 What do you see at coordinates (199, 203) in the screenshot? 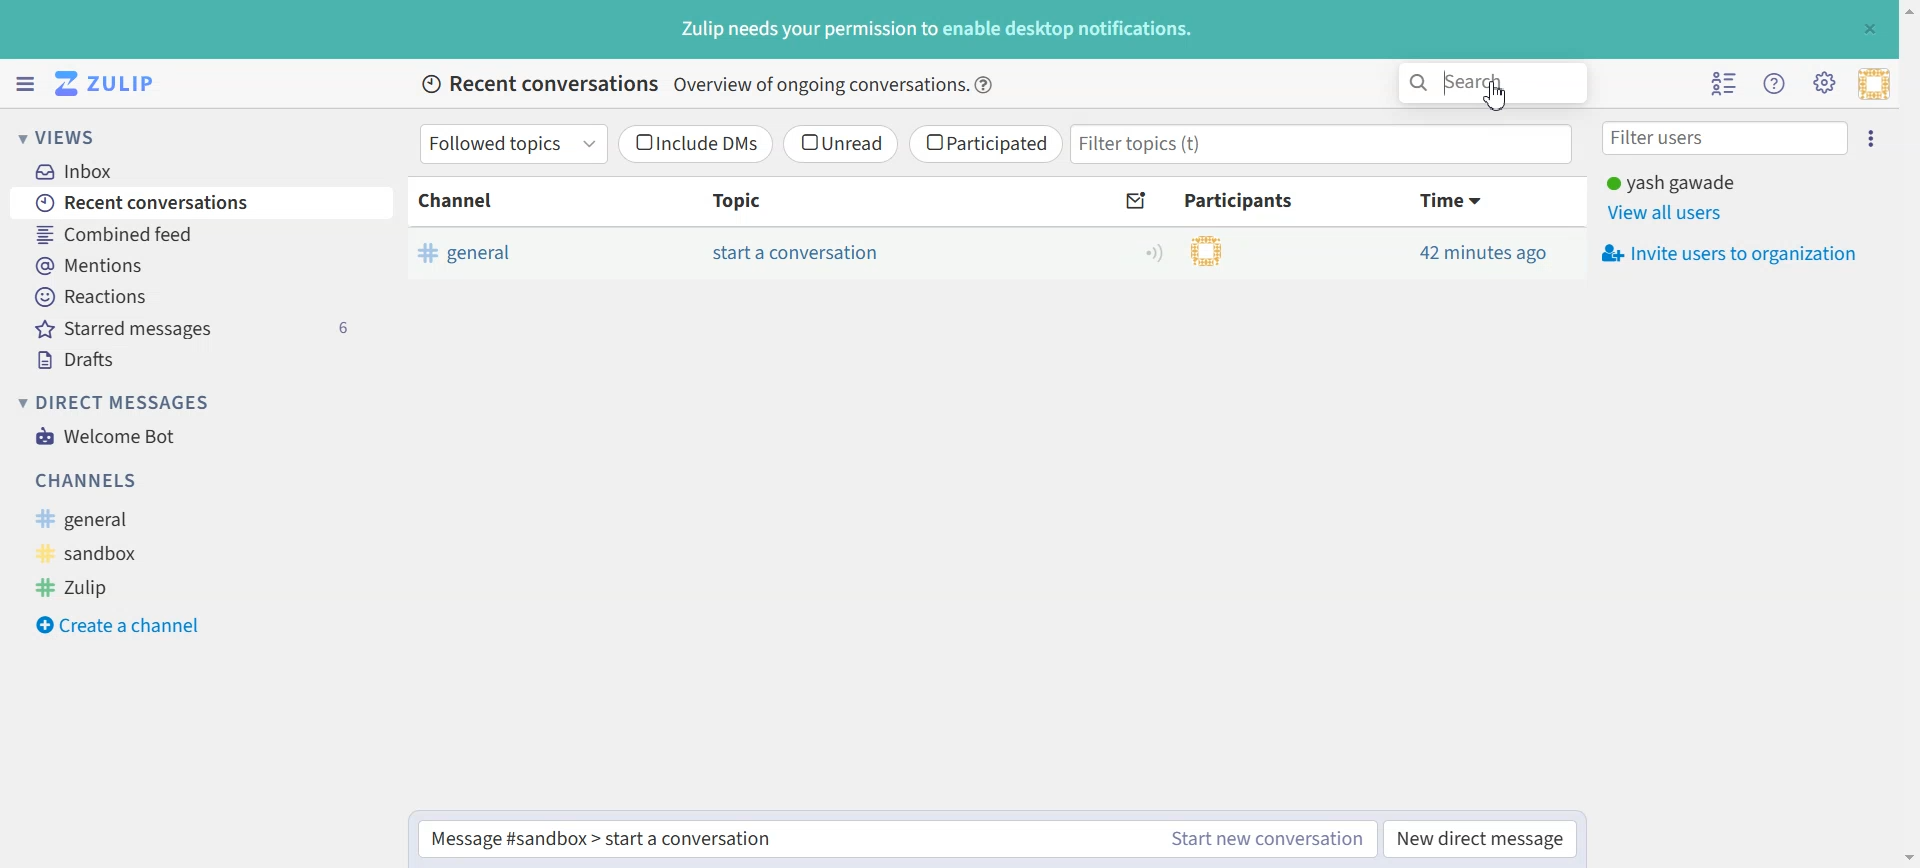
I see `Recent conversations` at bounding box center [199, 203].